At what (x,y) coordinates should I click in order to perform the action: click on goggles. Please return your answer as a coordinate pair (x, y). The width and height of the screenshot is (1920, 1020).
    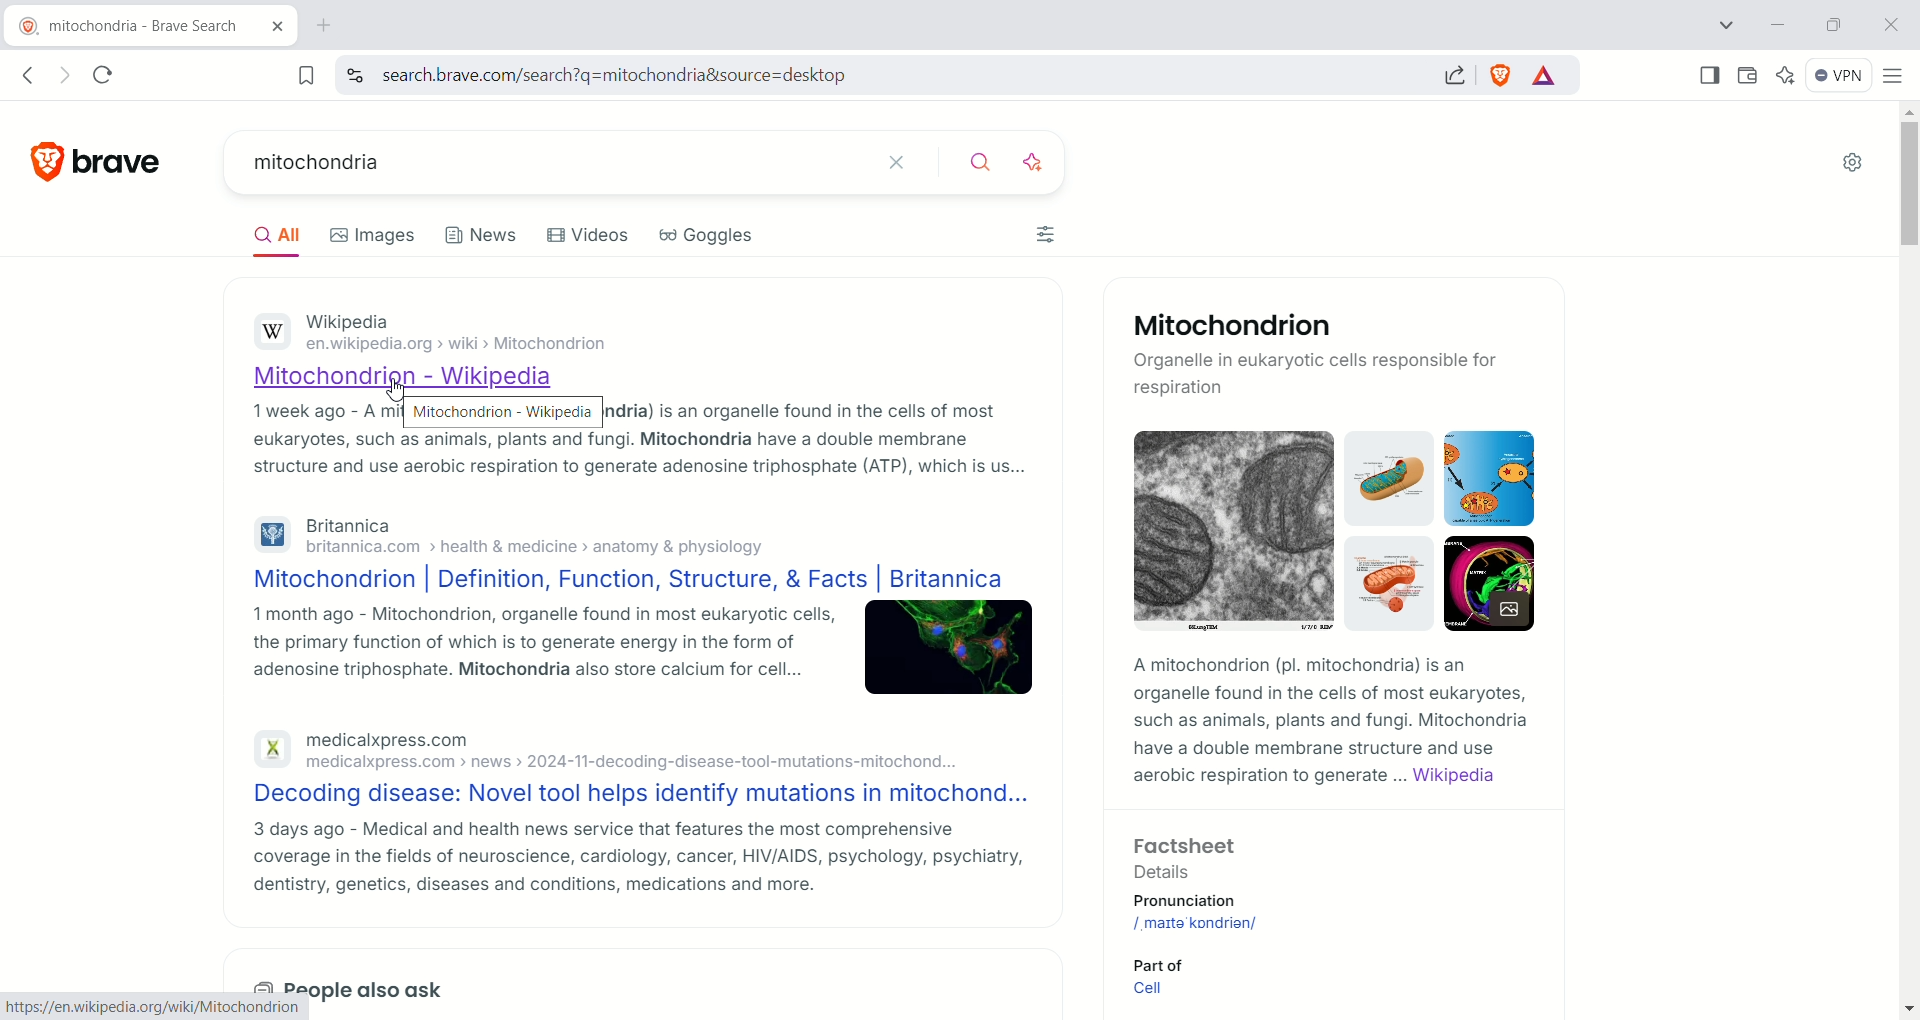
    Looking at the image, I should click on (707, 235).